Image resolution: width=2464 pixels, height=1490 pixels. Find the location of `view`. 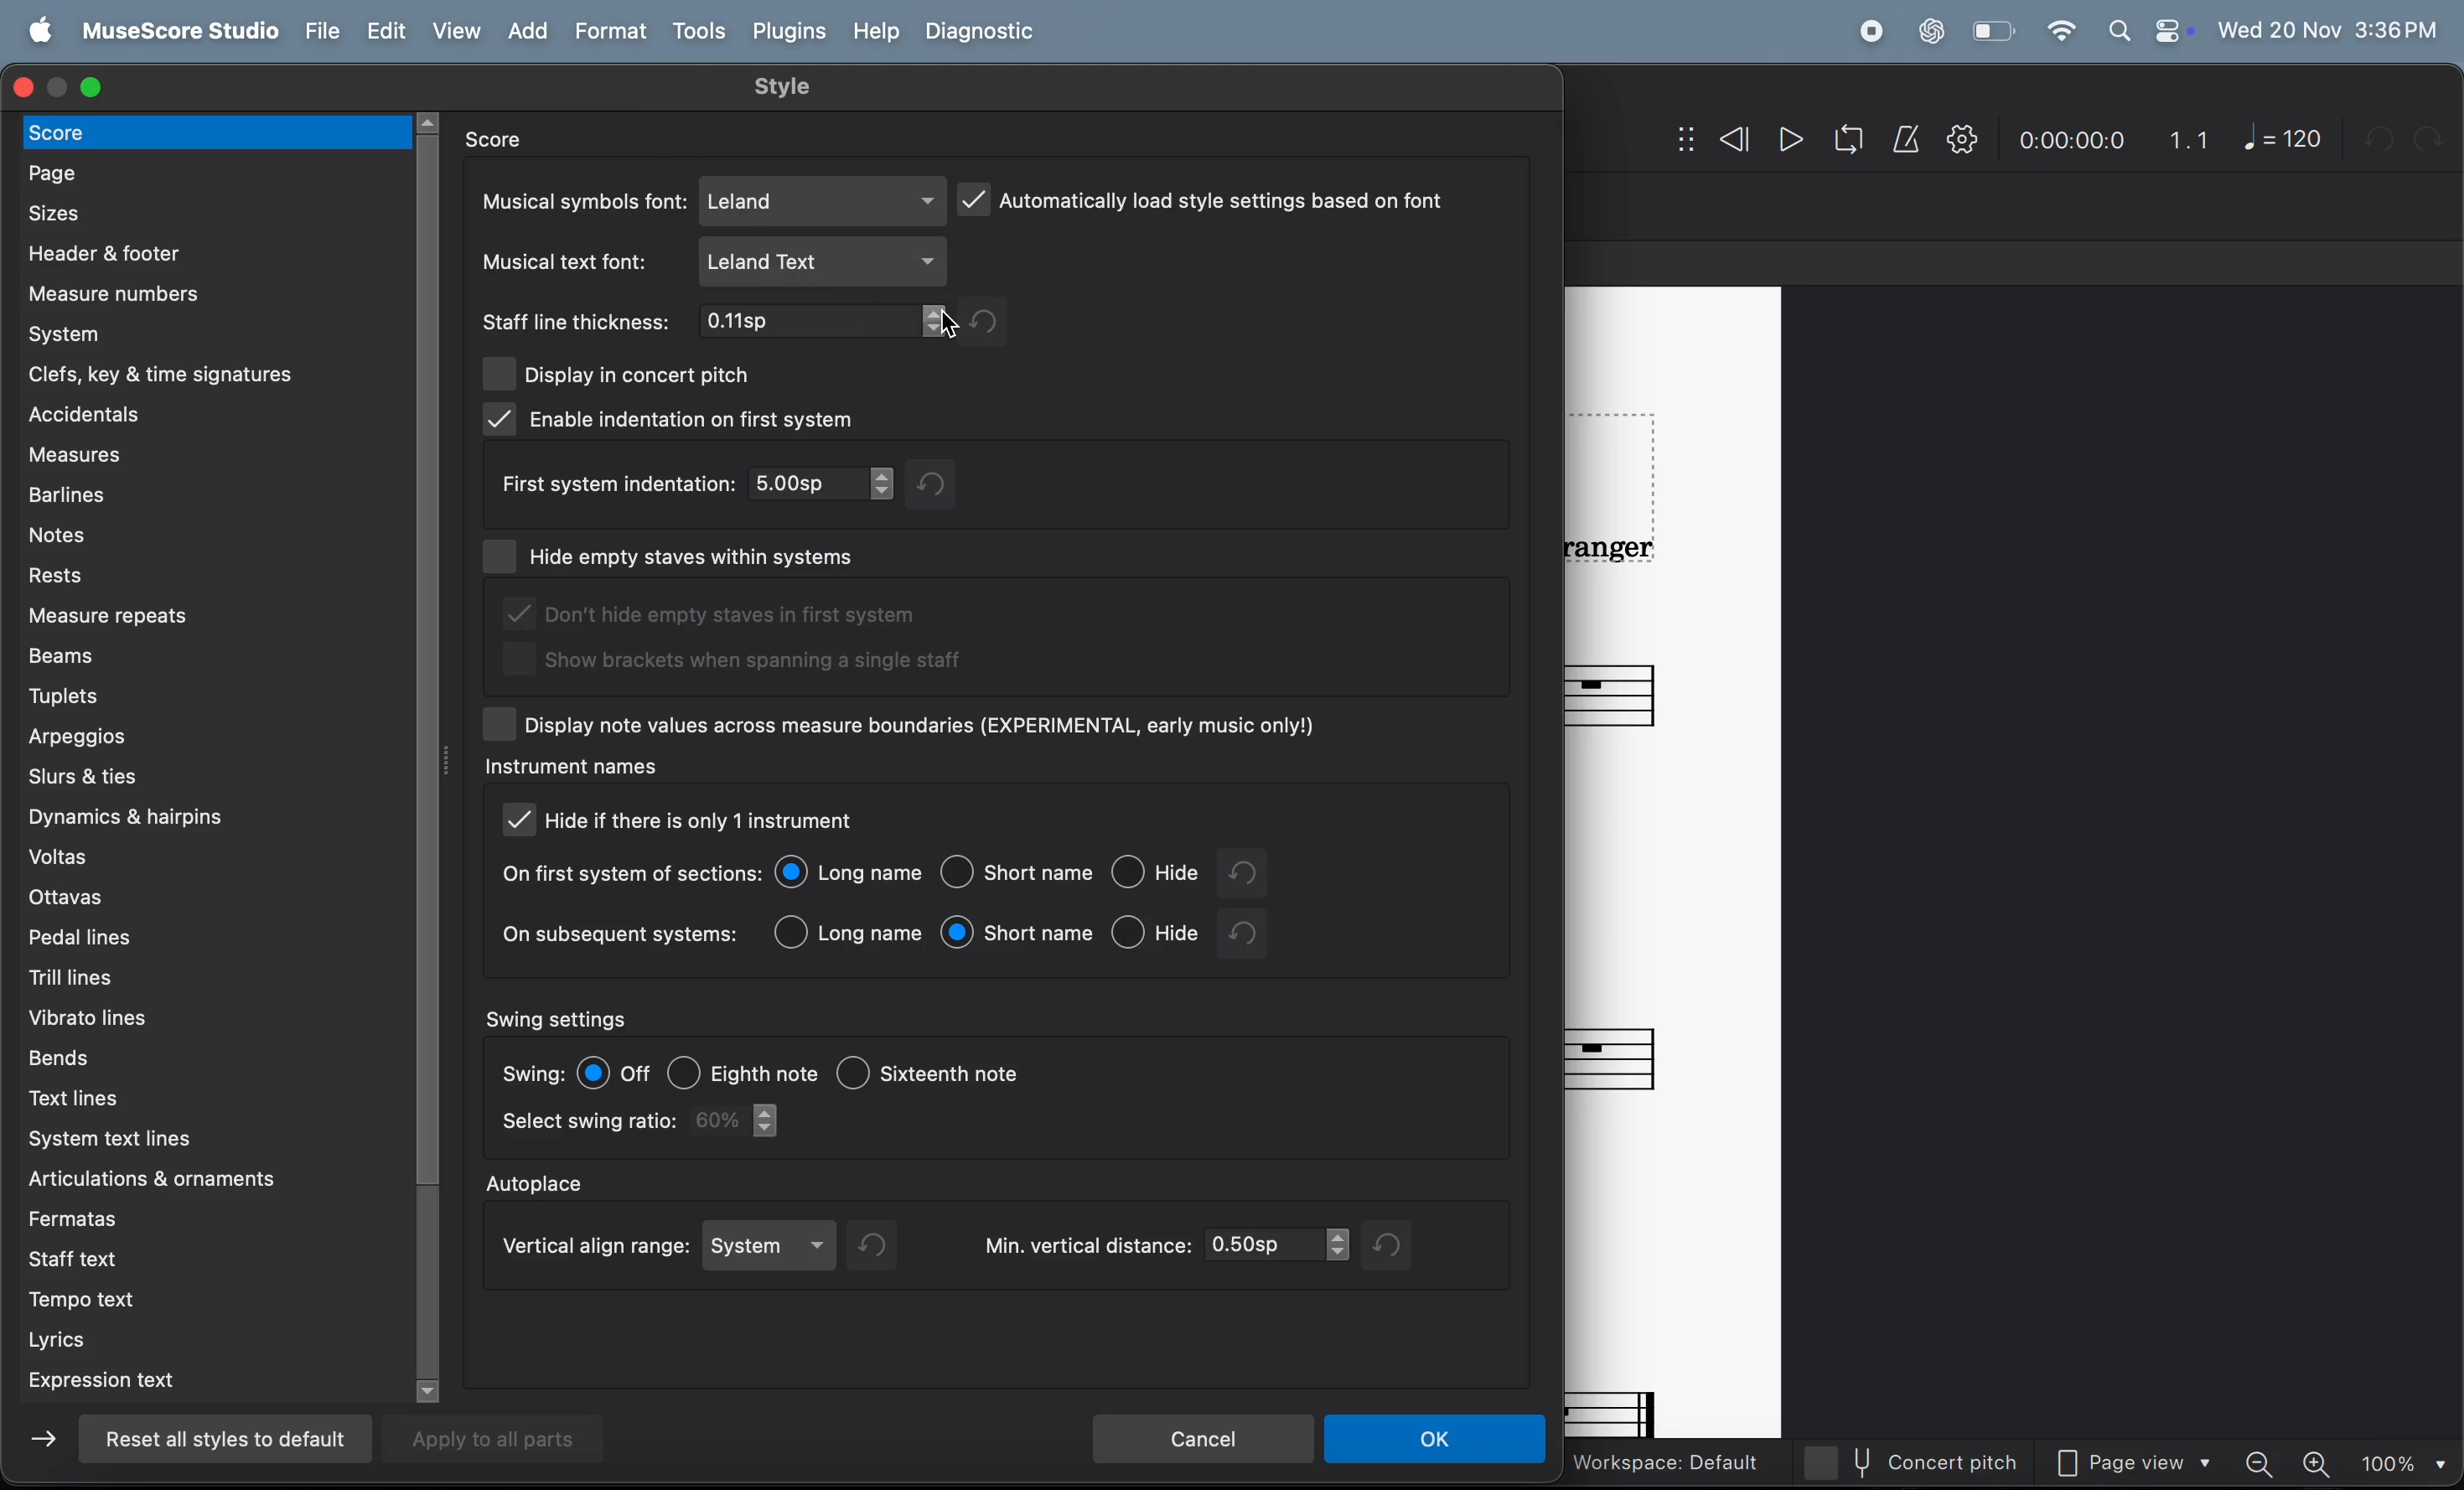

view is located at coordinates (459, 31).